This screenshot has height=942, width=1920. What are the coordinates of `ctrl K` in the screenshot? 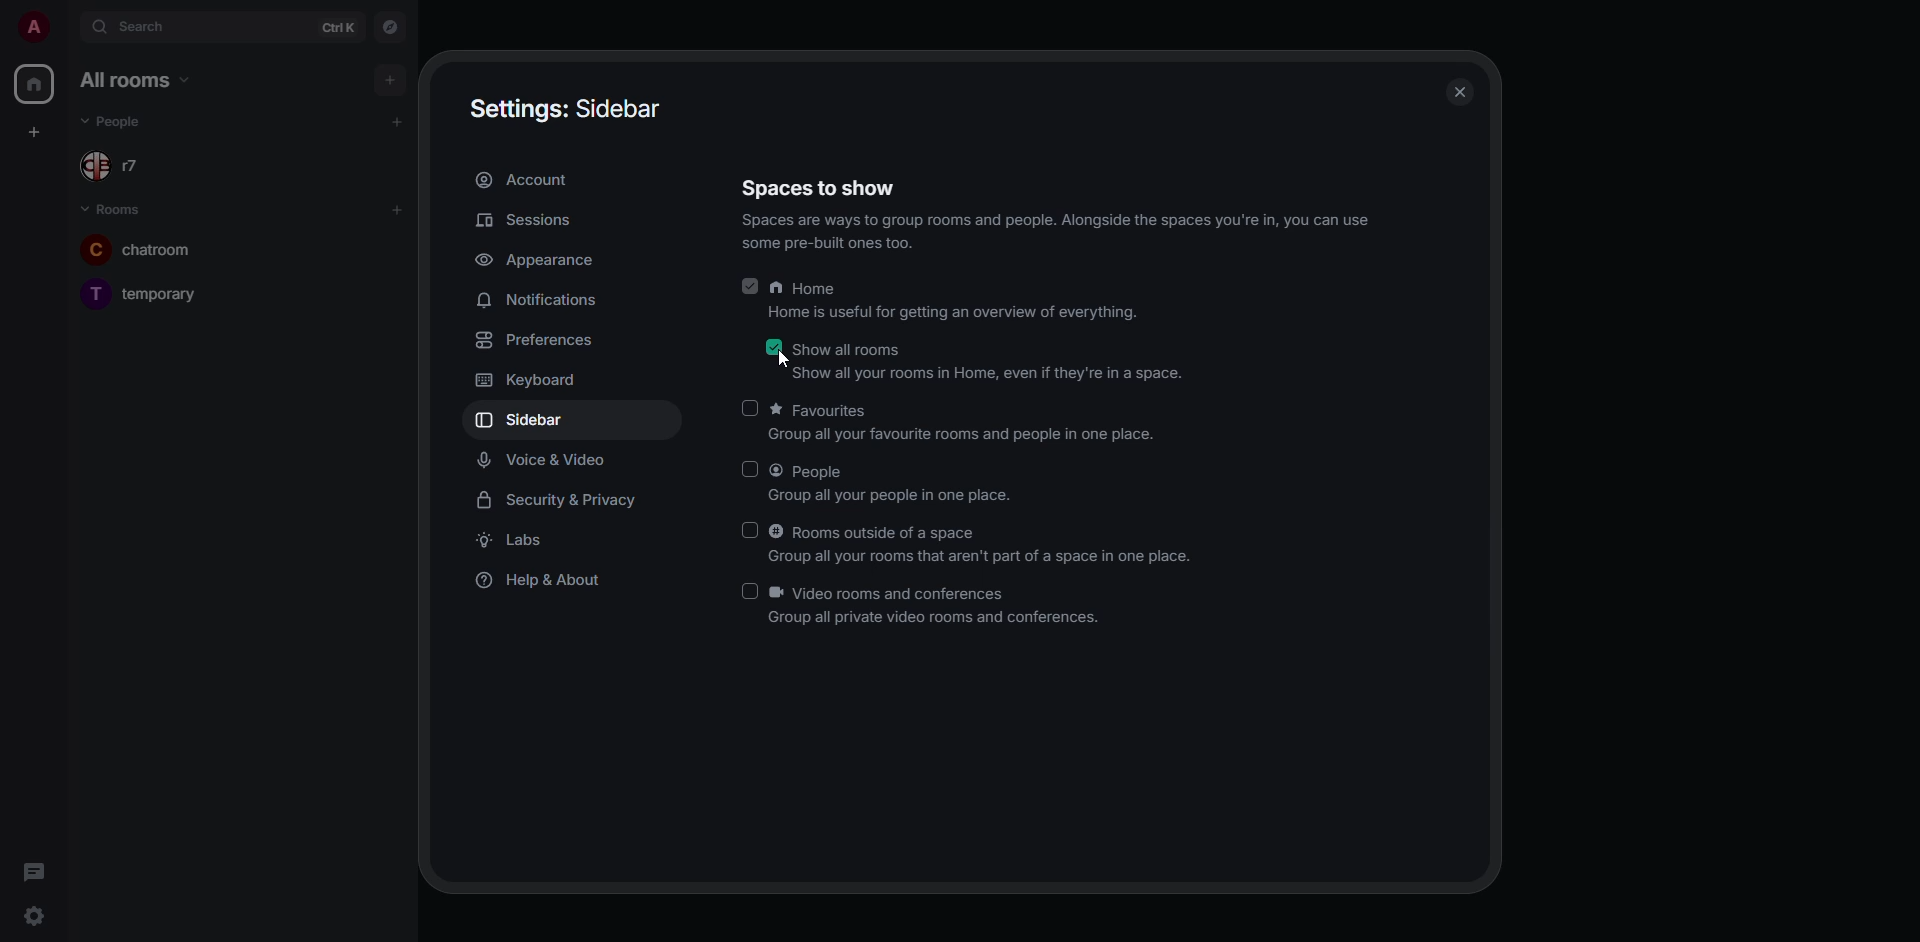 It's located at (337, 28).